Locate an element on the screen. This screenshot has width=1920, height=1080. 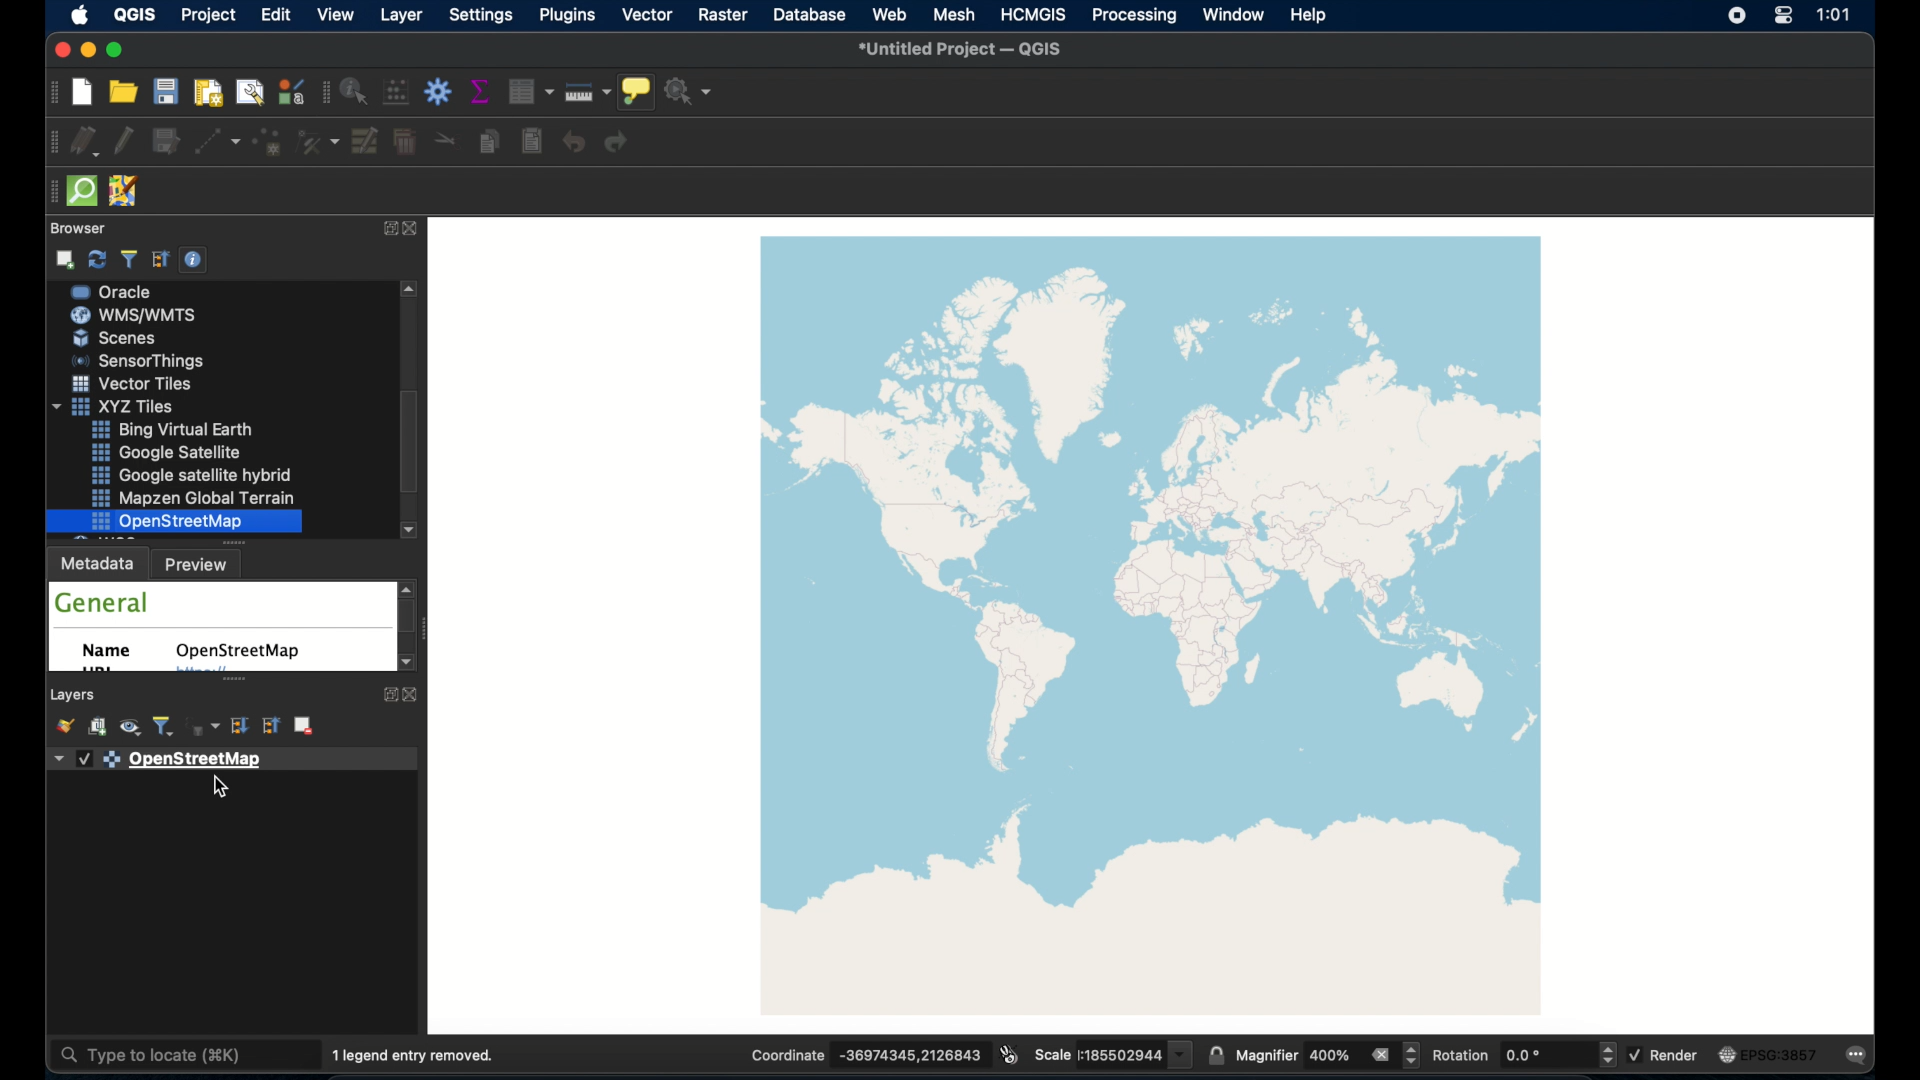
toolbox is located at coordinates (438, 91).